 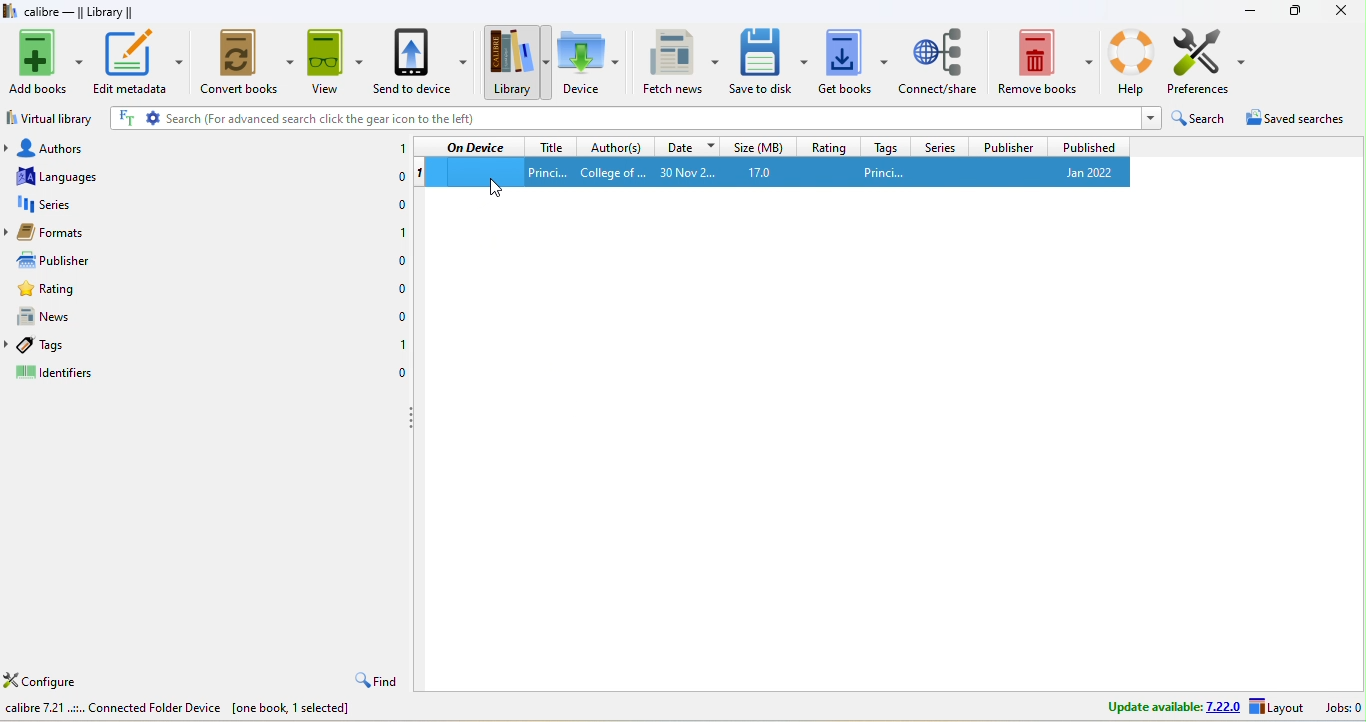 I want to click on news, so click(x=60, y=315).